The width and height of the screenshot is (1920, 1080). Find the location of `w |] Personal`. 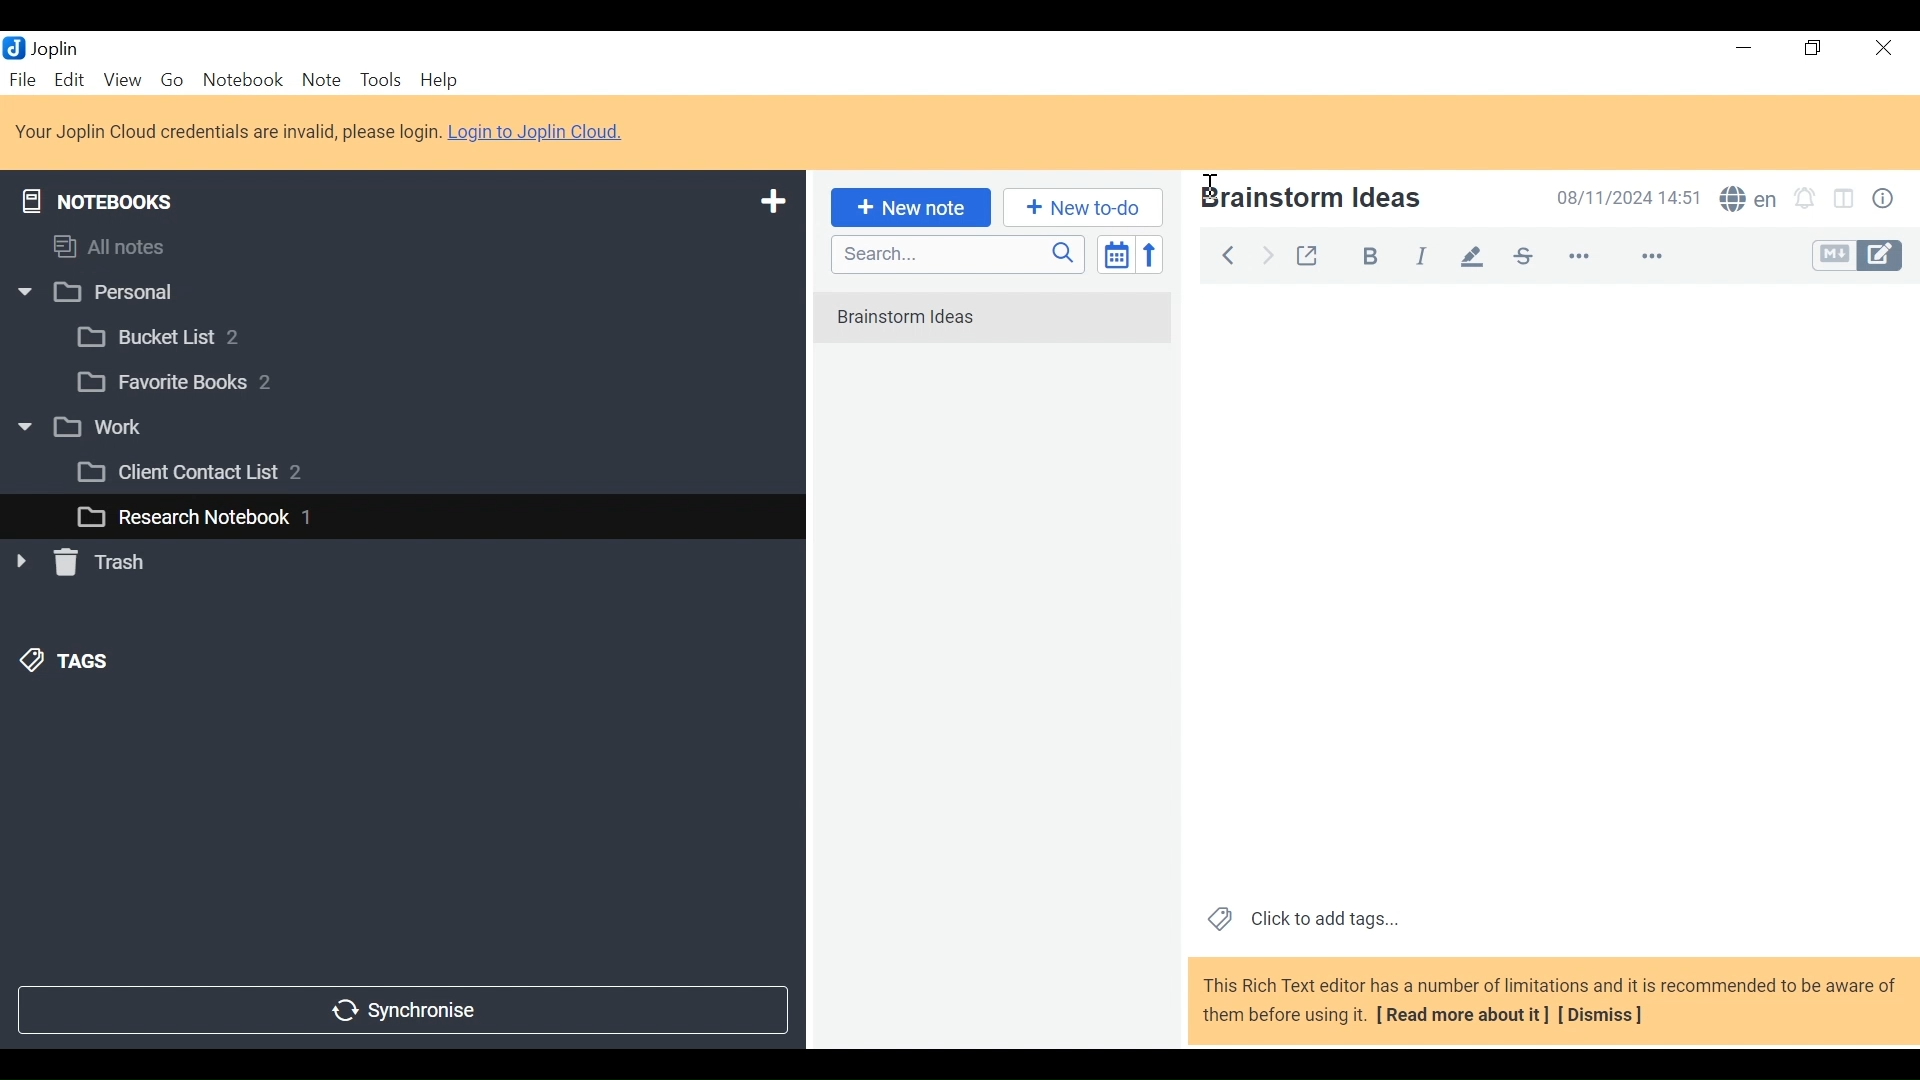

w |] Personal is located at coordinates (107, 294).